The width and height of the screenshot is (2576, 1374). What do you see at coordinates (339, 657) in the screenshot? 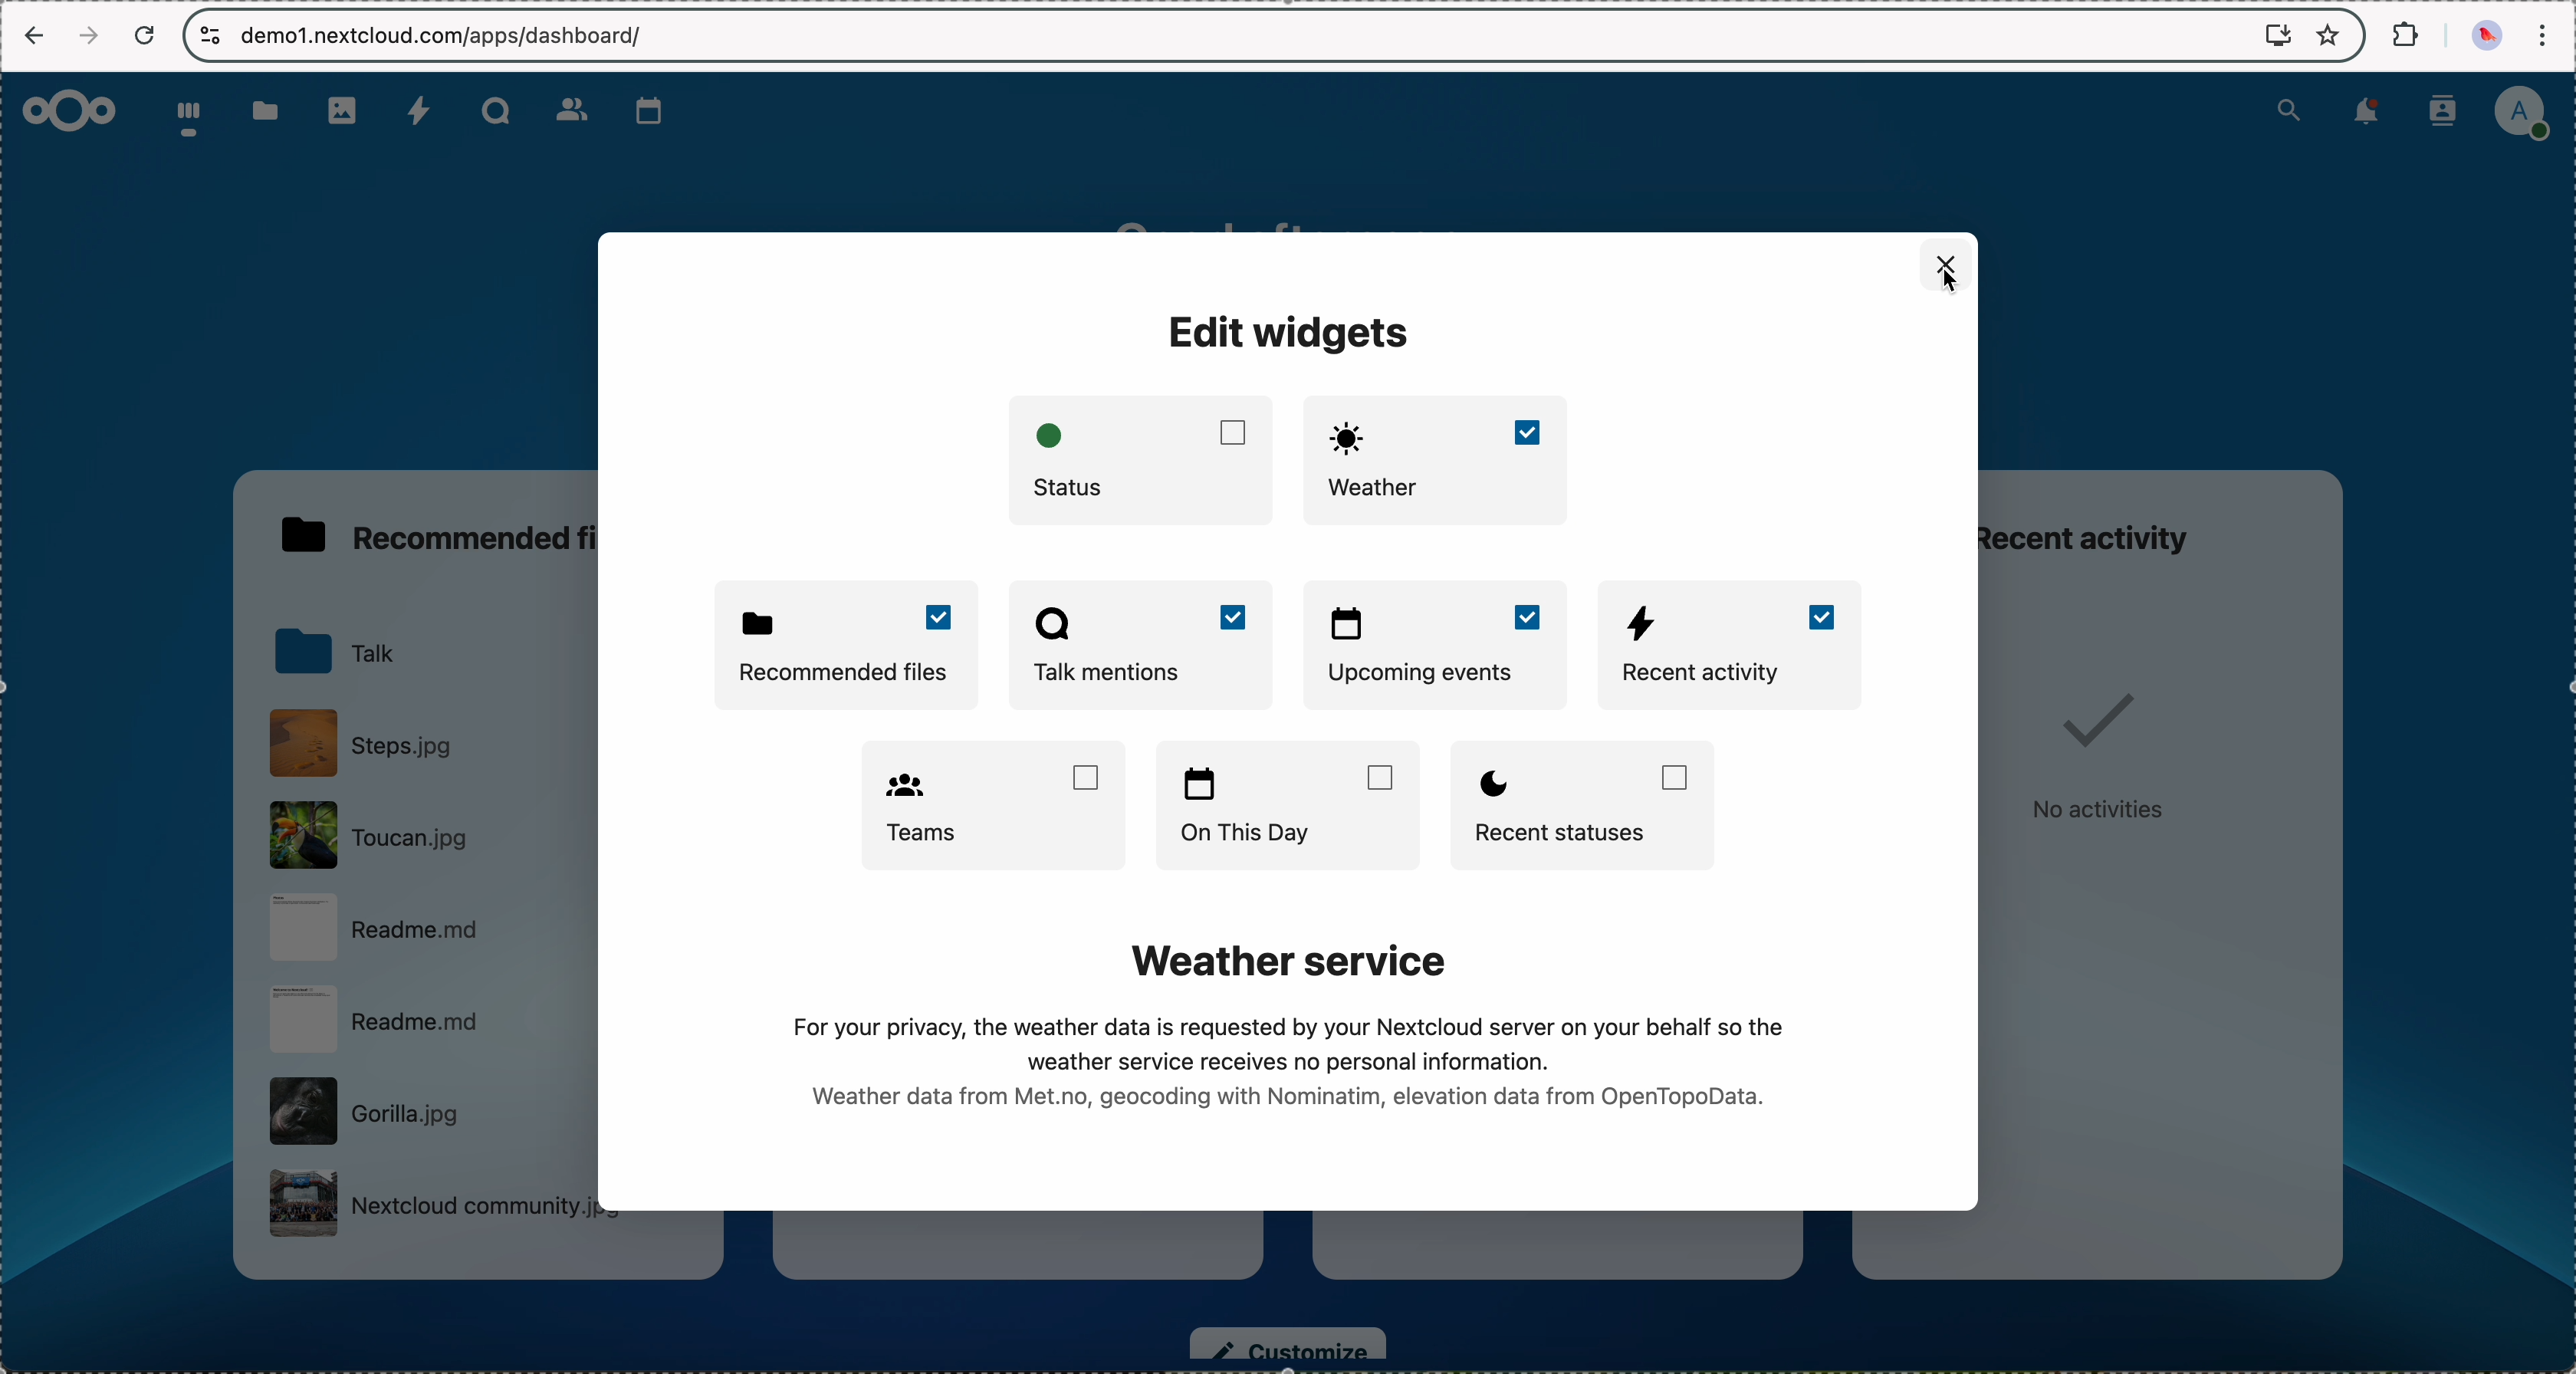
I see `folder` at bounding box center [339, 657].